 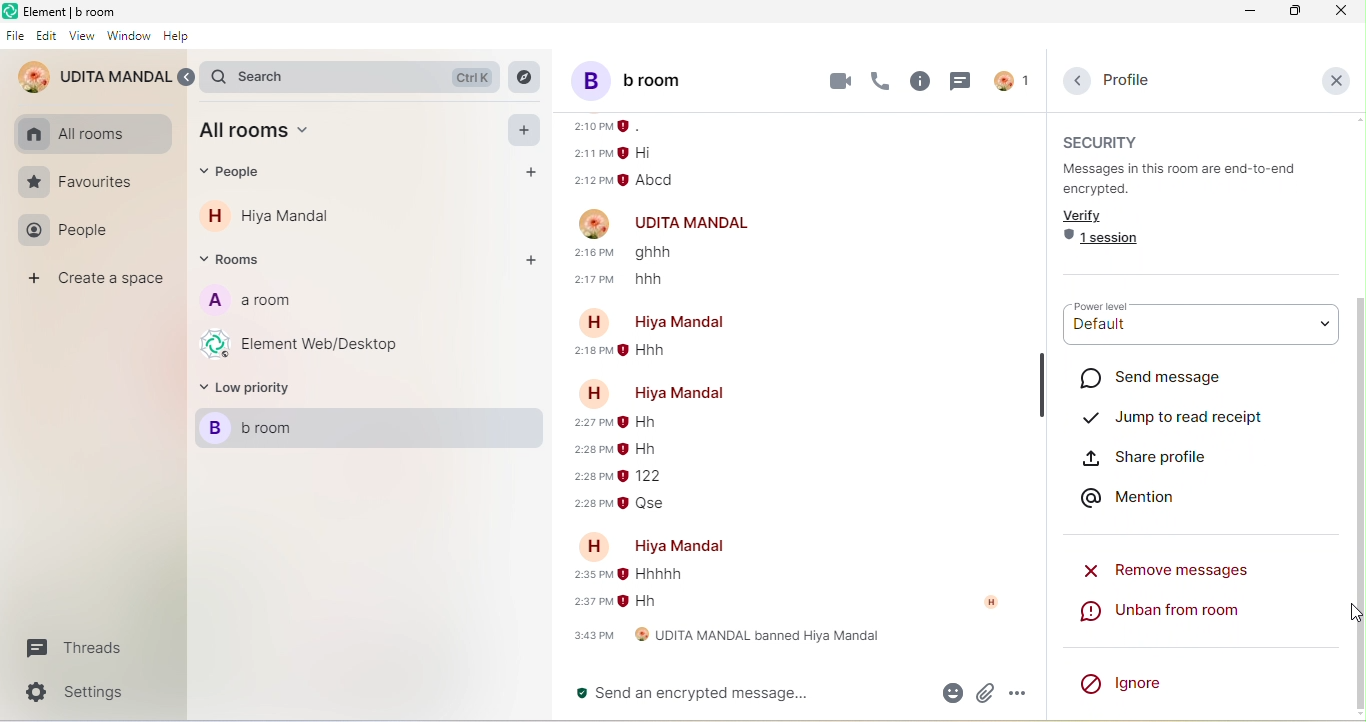 What do you see at coordinates (1168, 378) in the screenshot?
I see `send message` at bounding box center [1168, 378].